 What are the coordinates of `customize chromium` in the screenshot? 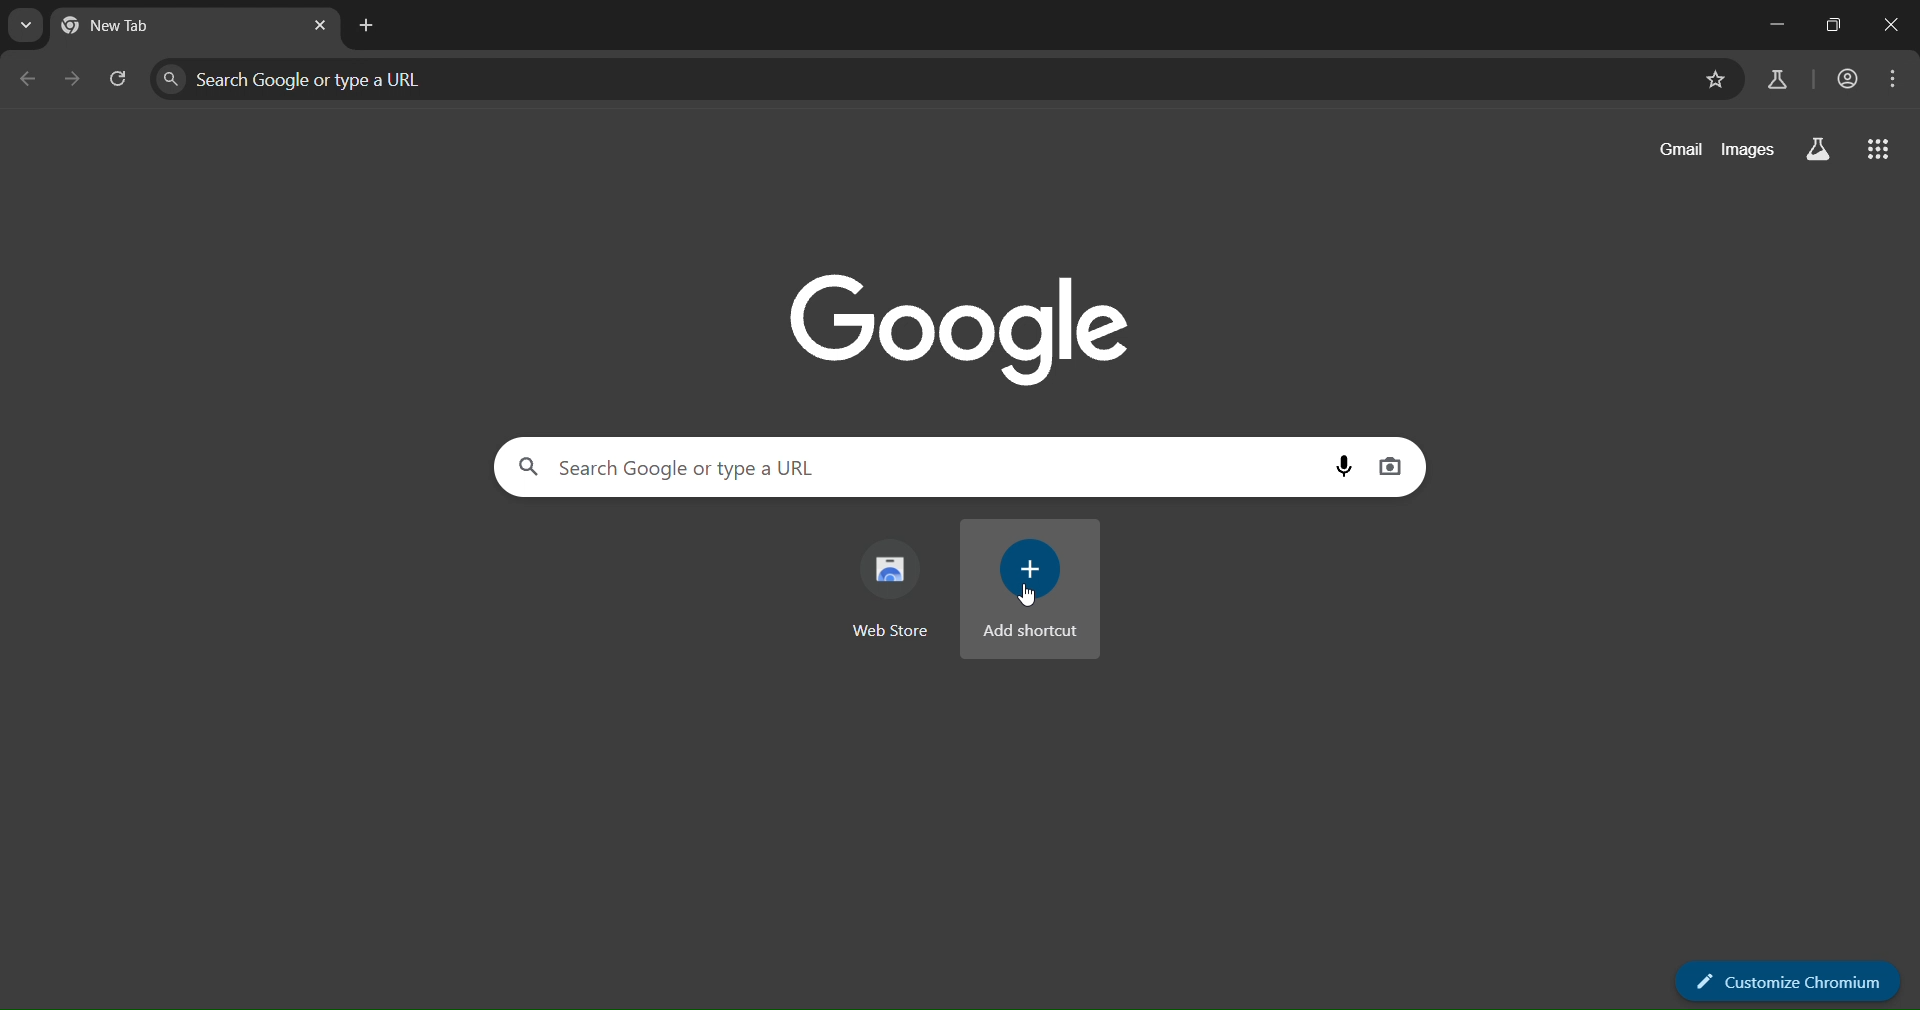 It's located at (1787, 982).